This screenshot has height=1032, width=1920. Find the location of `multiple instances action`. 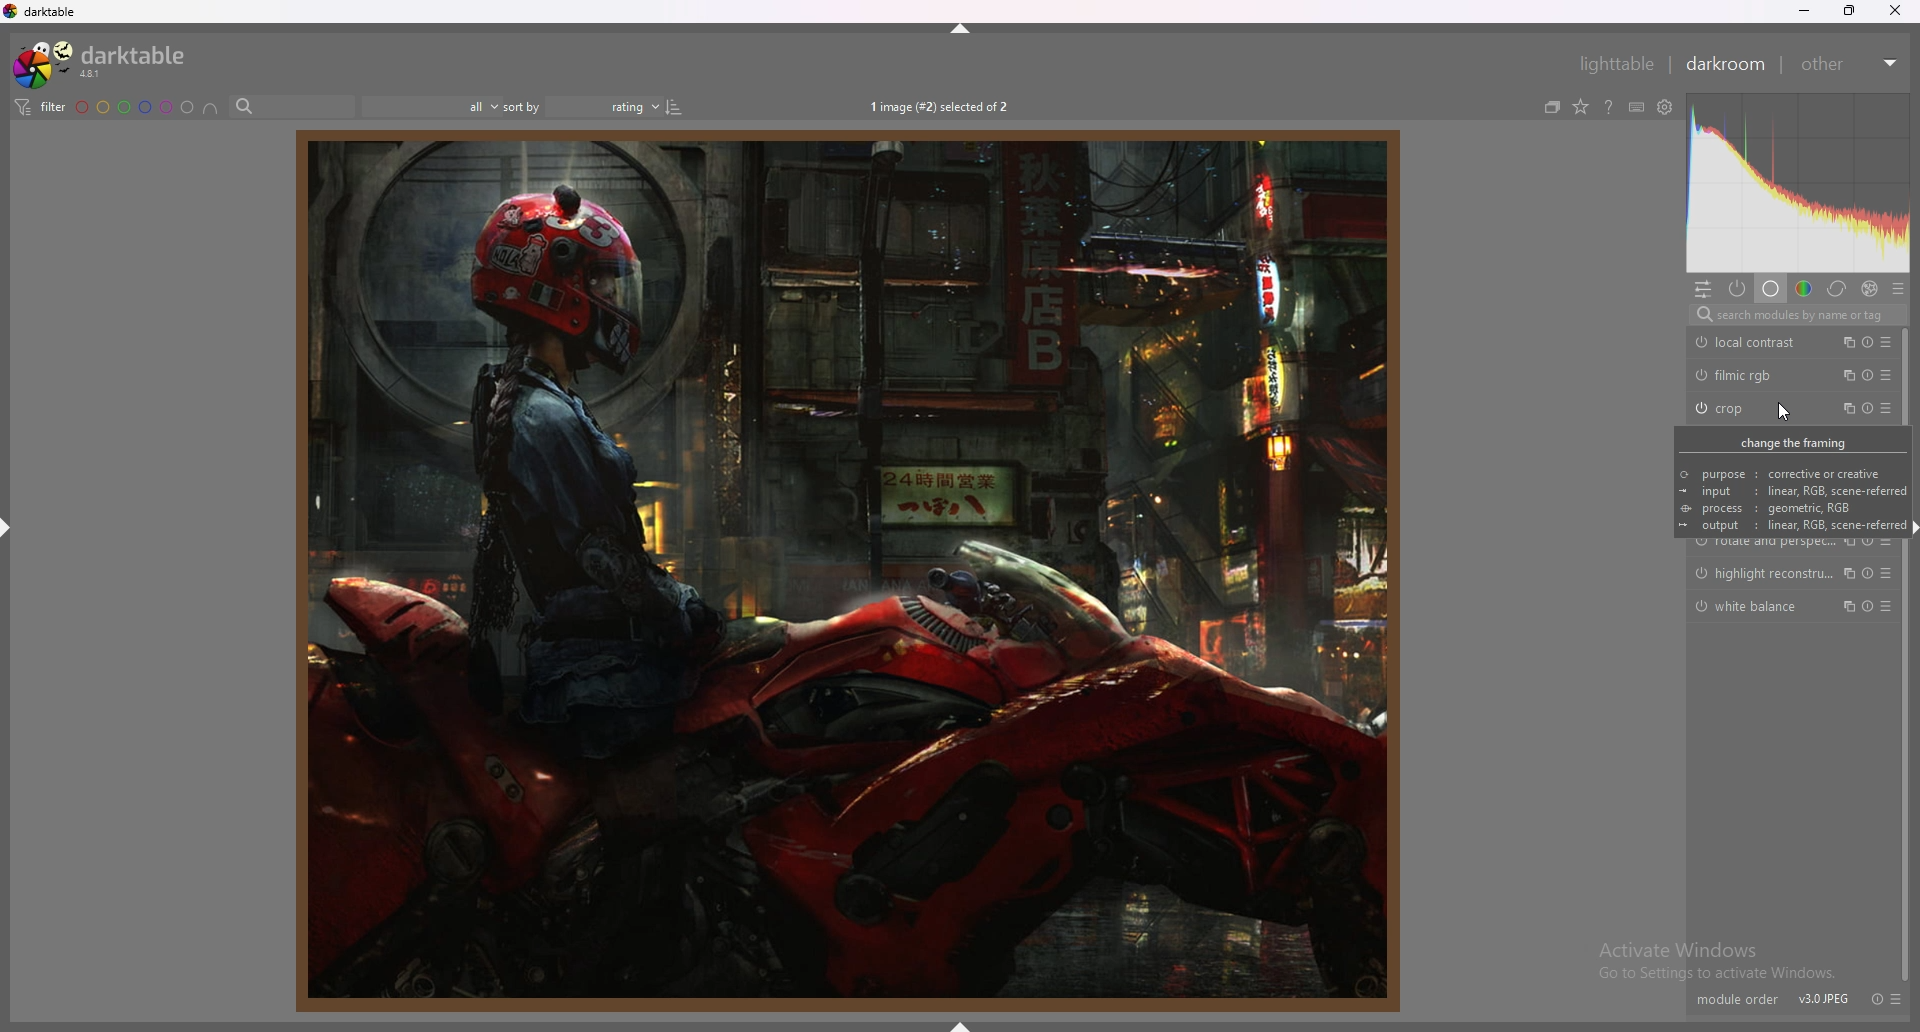

multiple instances action is located at coordinates (1845, 341).